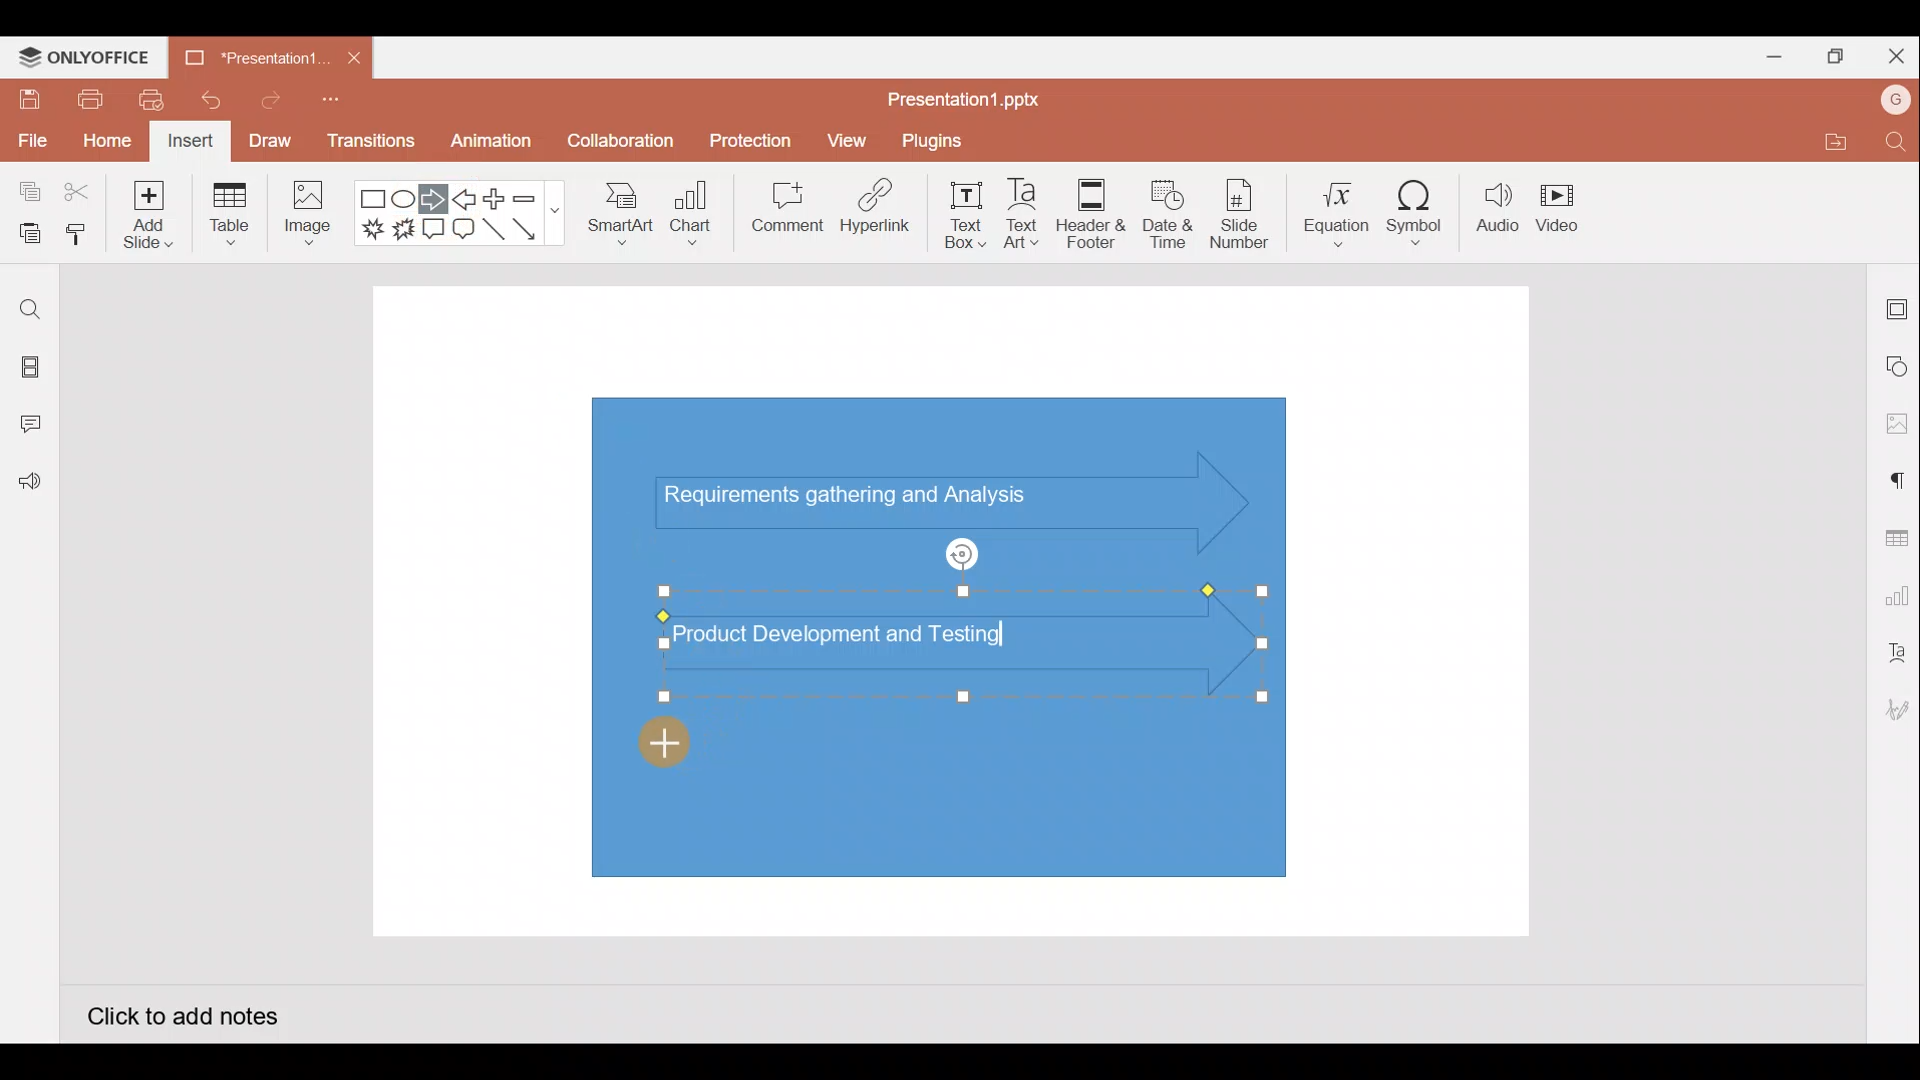 This screenshot has height=1080, width=1920. I want to click on Feedback and Support, so click(29, 487).